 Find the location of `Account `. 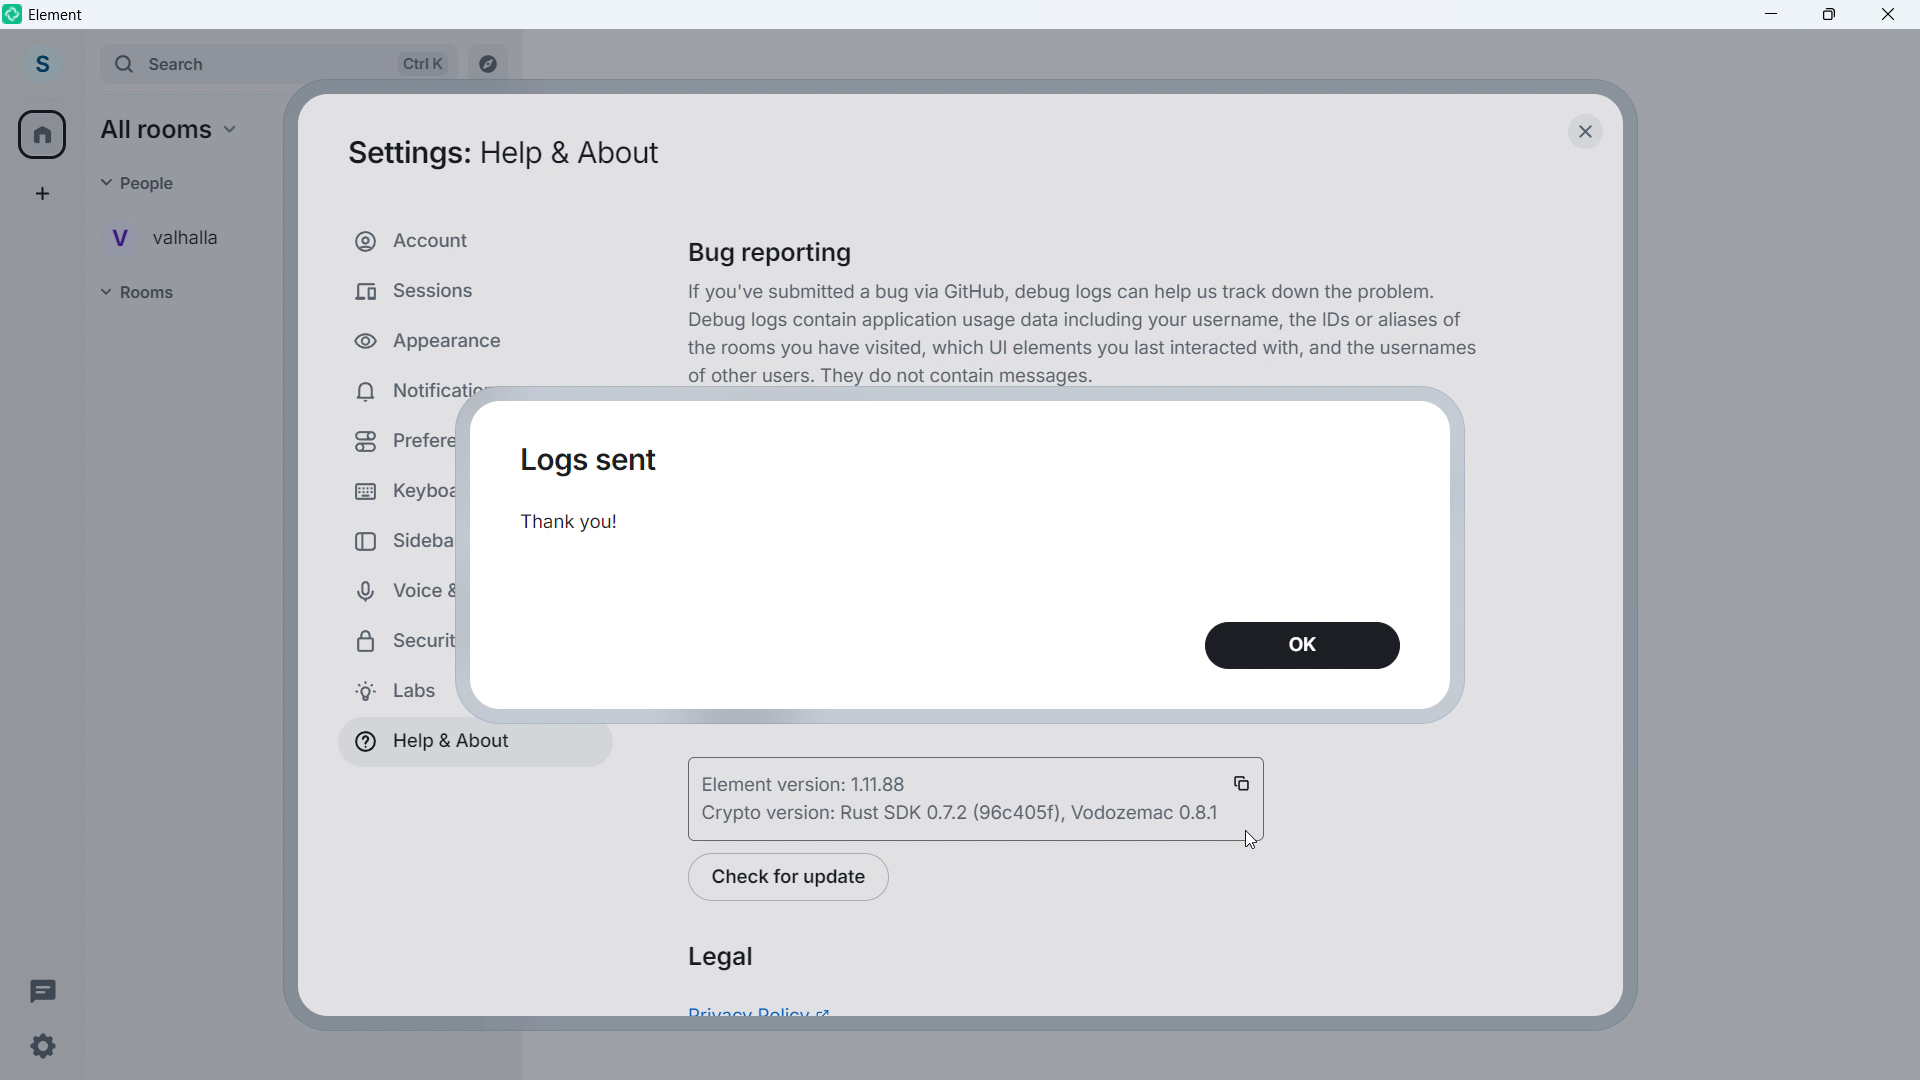

Account  is located at coordinates (41, 65).